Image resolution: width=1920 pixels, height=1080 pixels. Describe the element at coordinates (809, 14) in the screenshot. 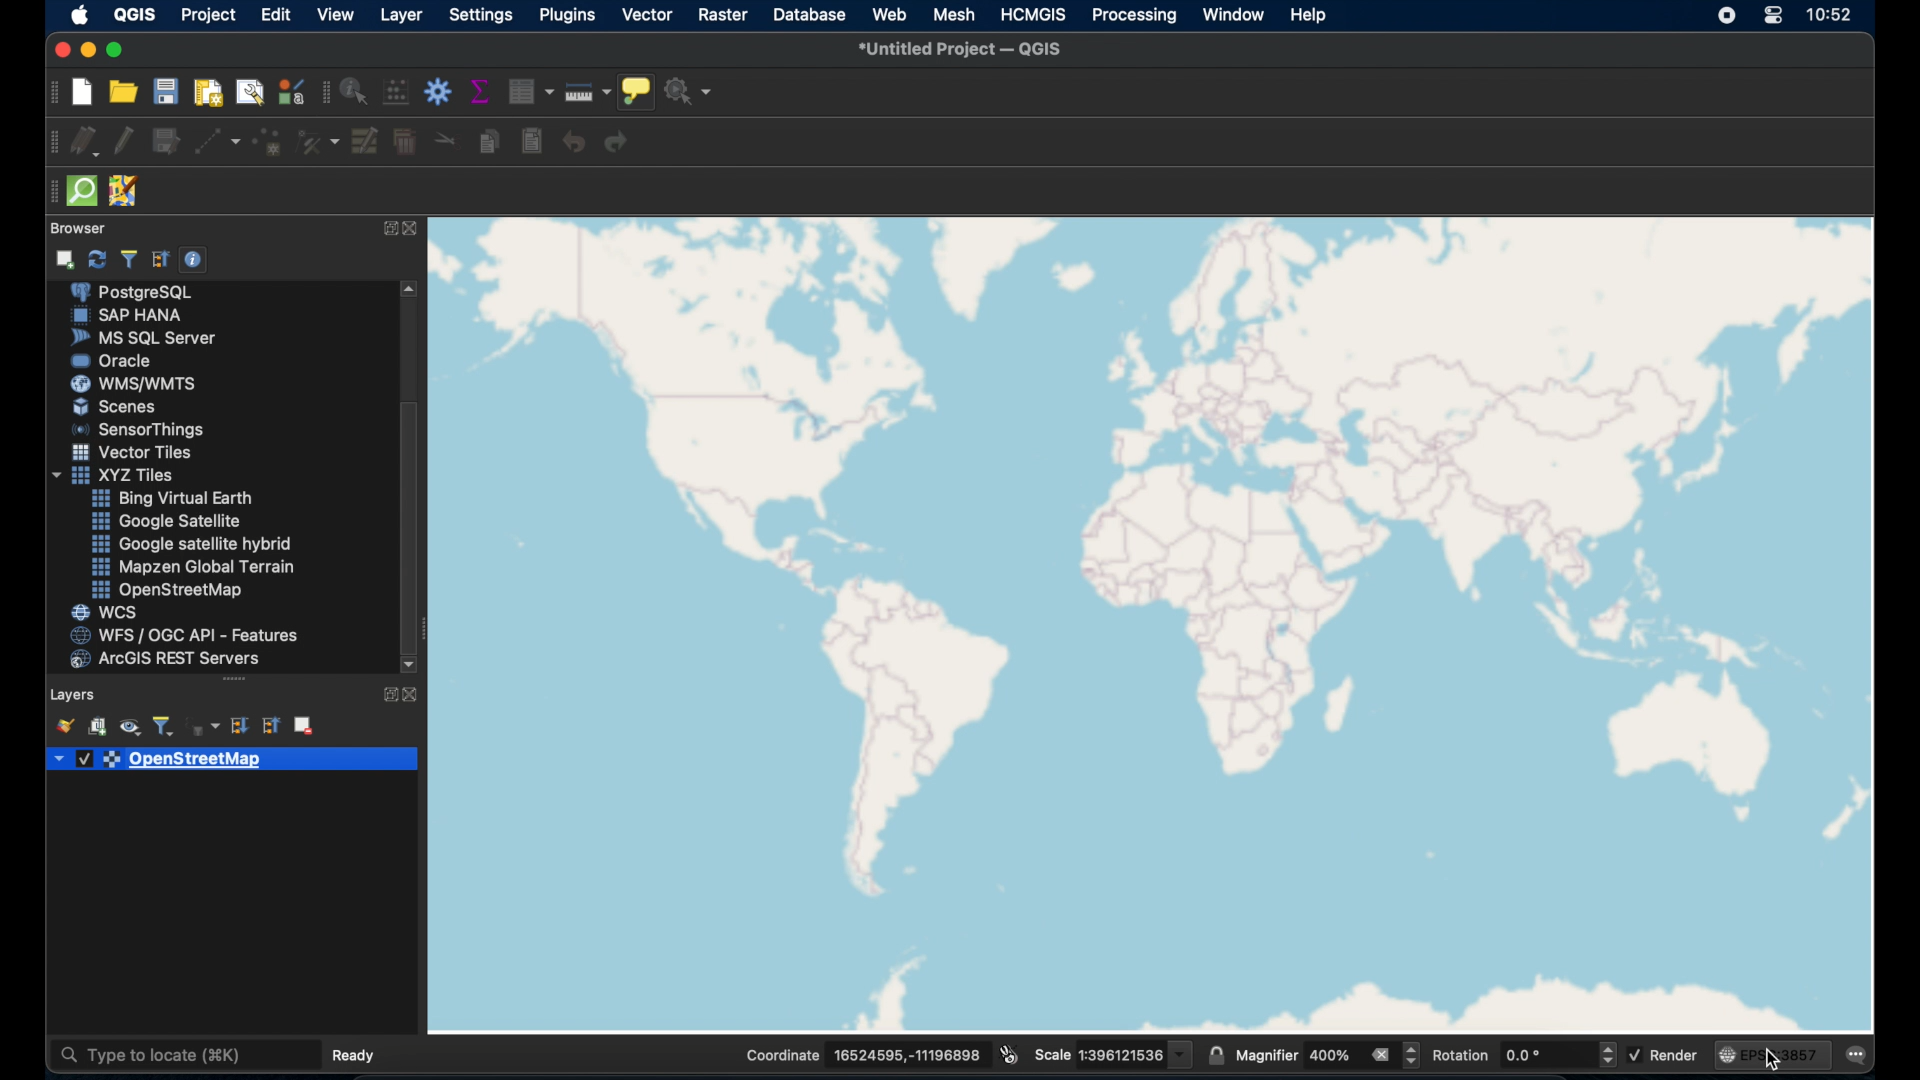

I see `database` at that location.